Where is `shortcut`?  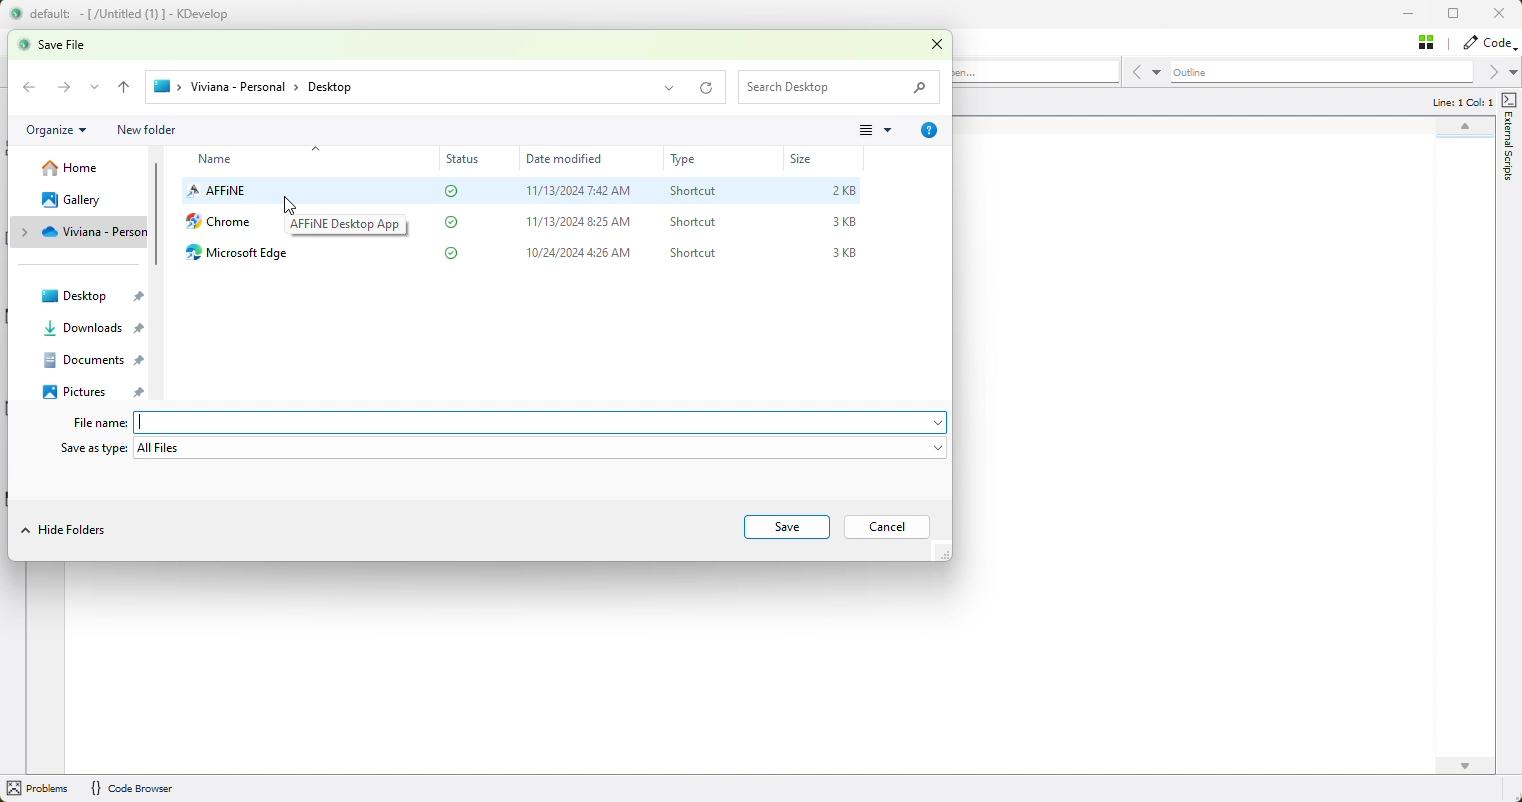 shortcut is located at coordinates (693, 253).